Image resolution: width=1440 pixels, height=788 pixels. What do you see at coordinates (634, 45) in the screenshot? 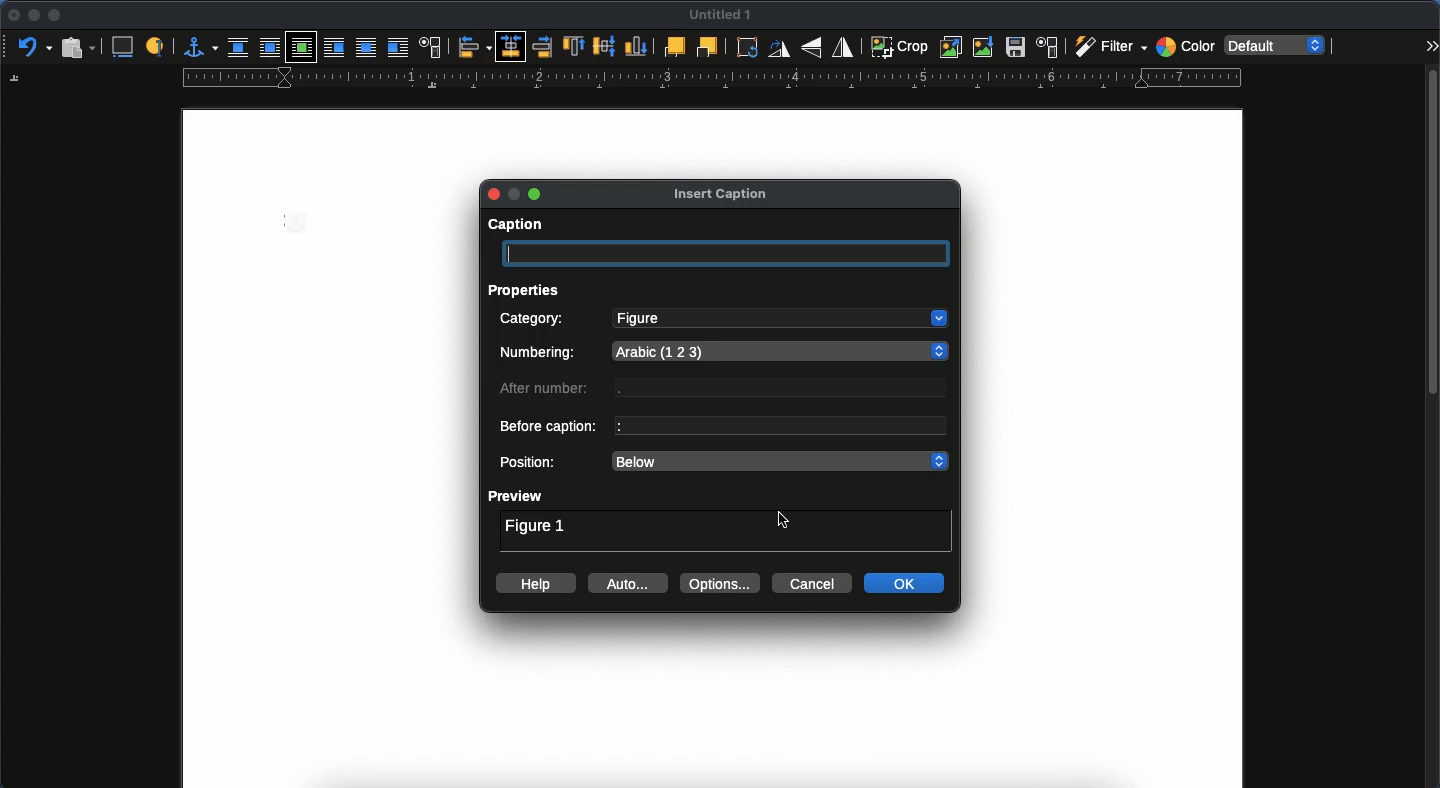
I see `bottom to anchor` at bounding box center [634, 45].